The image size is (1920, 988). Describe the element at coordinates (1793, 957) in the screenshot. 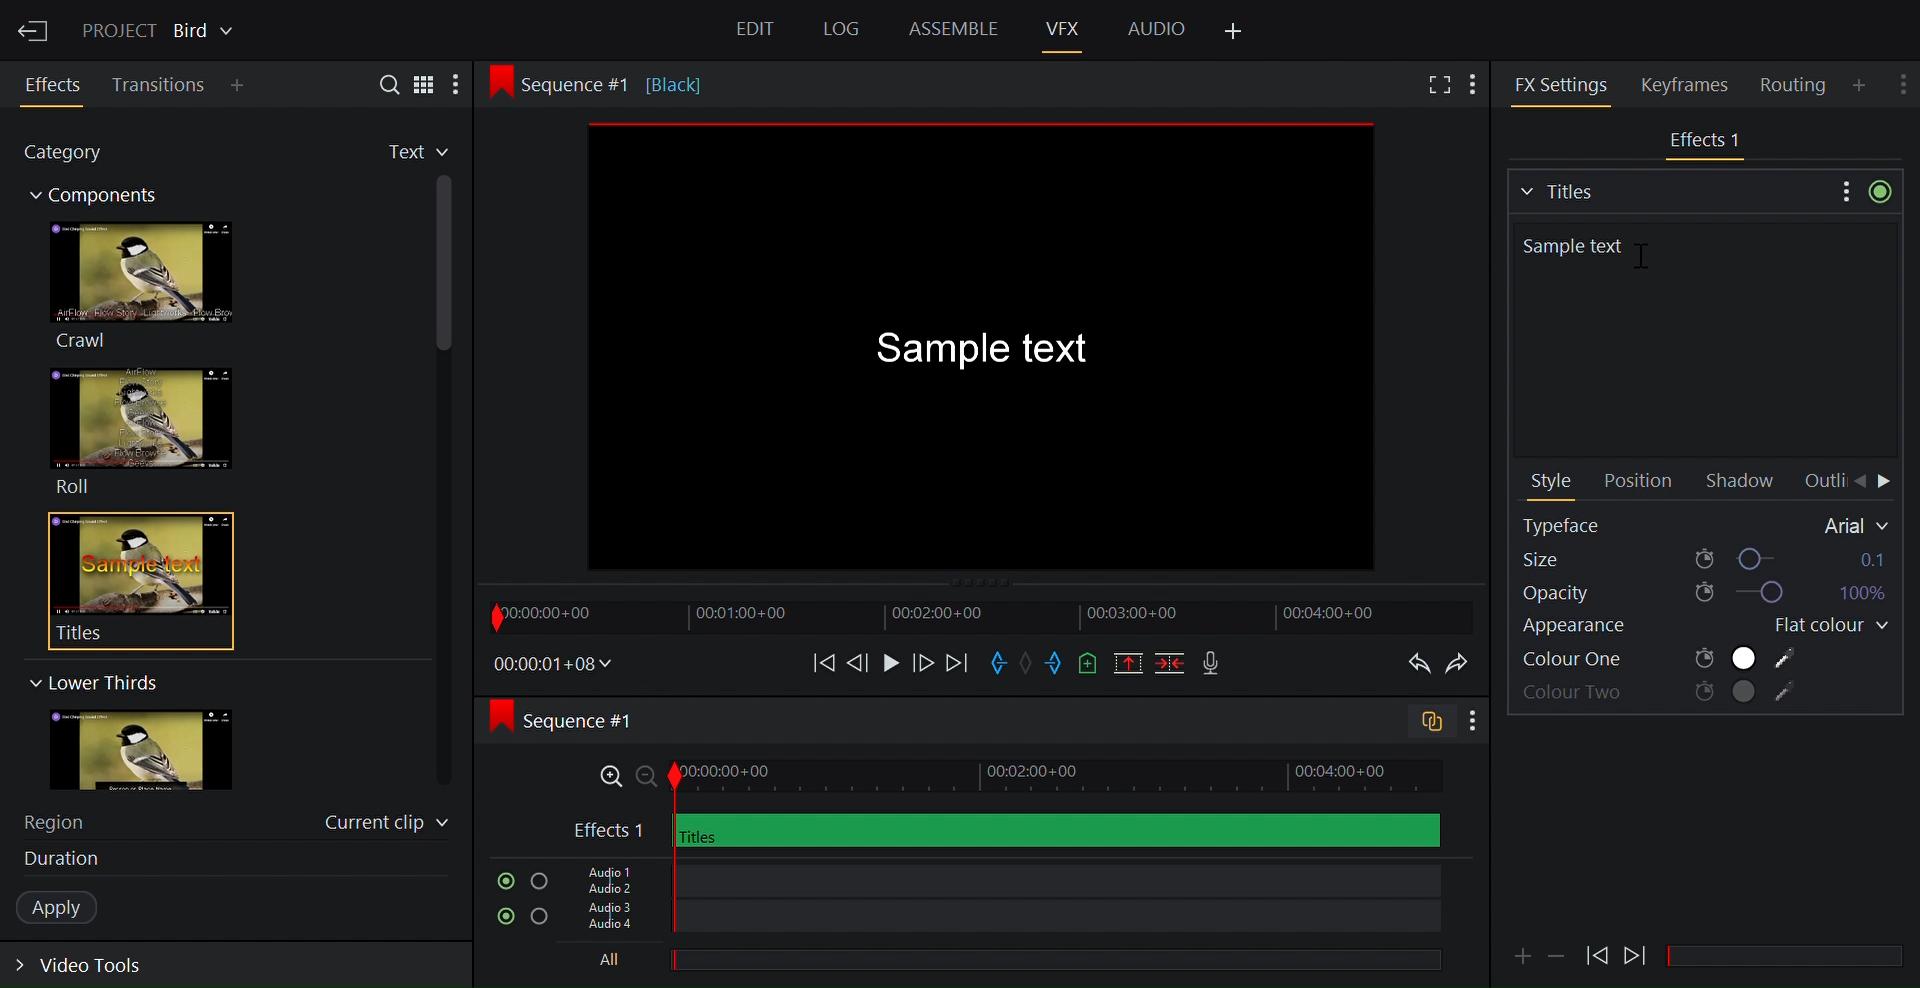

I see `Scrollbar` at that location.